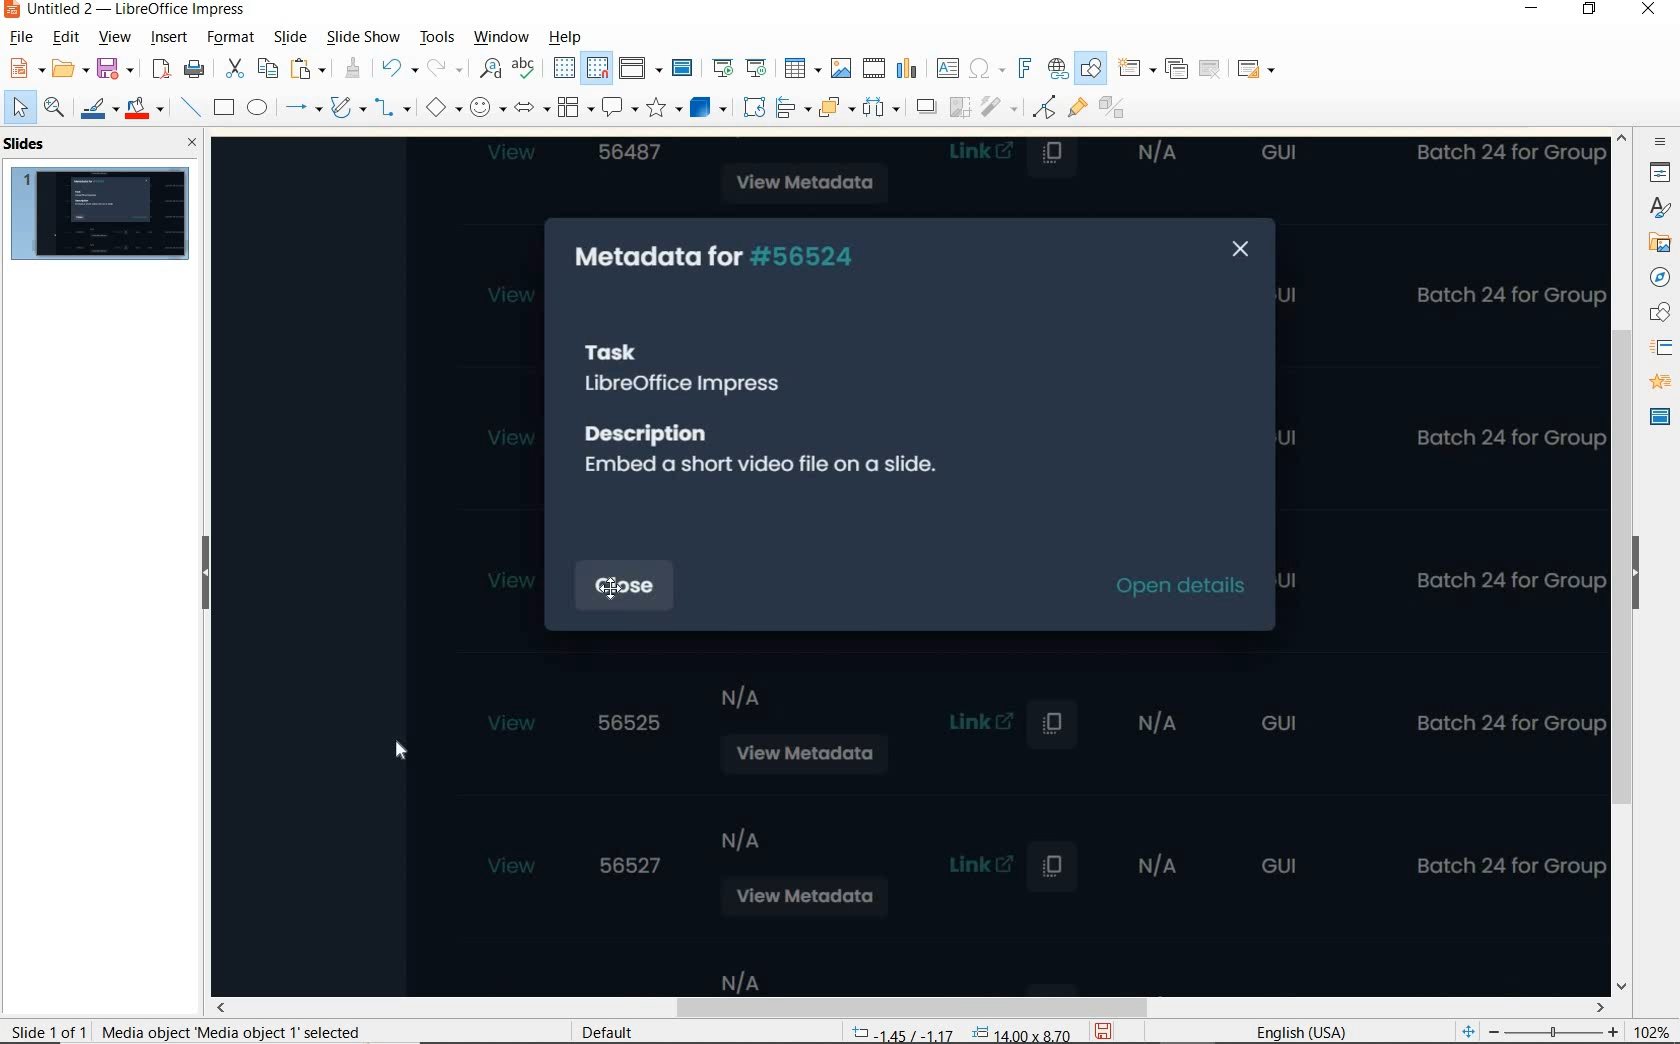  Describe the element at coordinates (597, 69) in the screenshot. I see `SNAP TO GRID` at that location.